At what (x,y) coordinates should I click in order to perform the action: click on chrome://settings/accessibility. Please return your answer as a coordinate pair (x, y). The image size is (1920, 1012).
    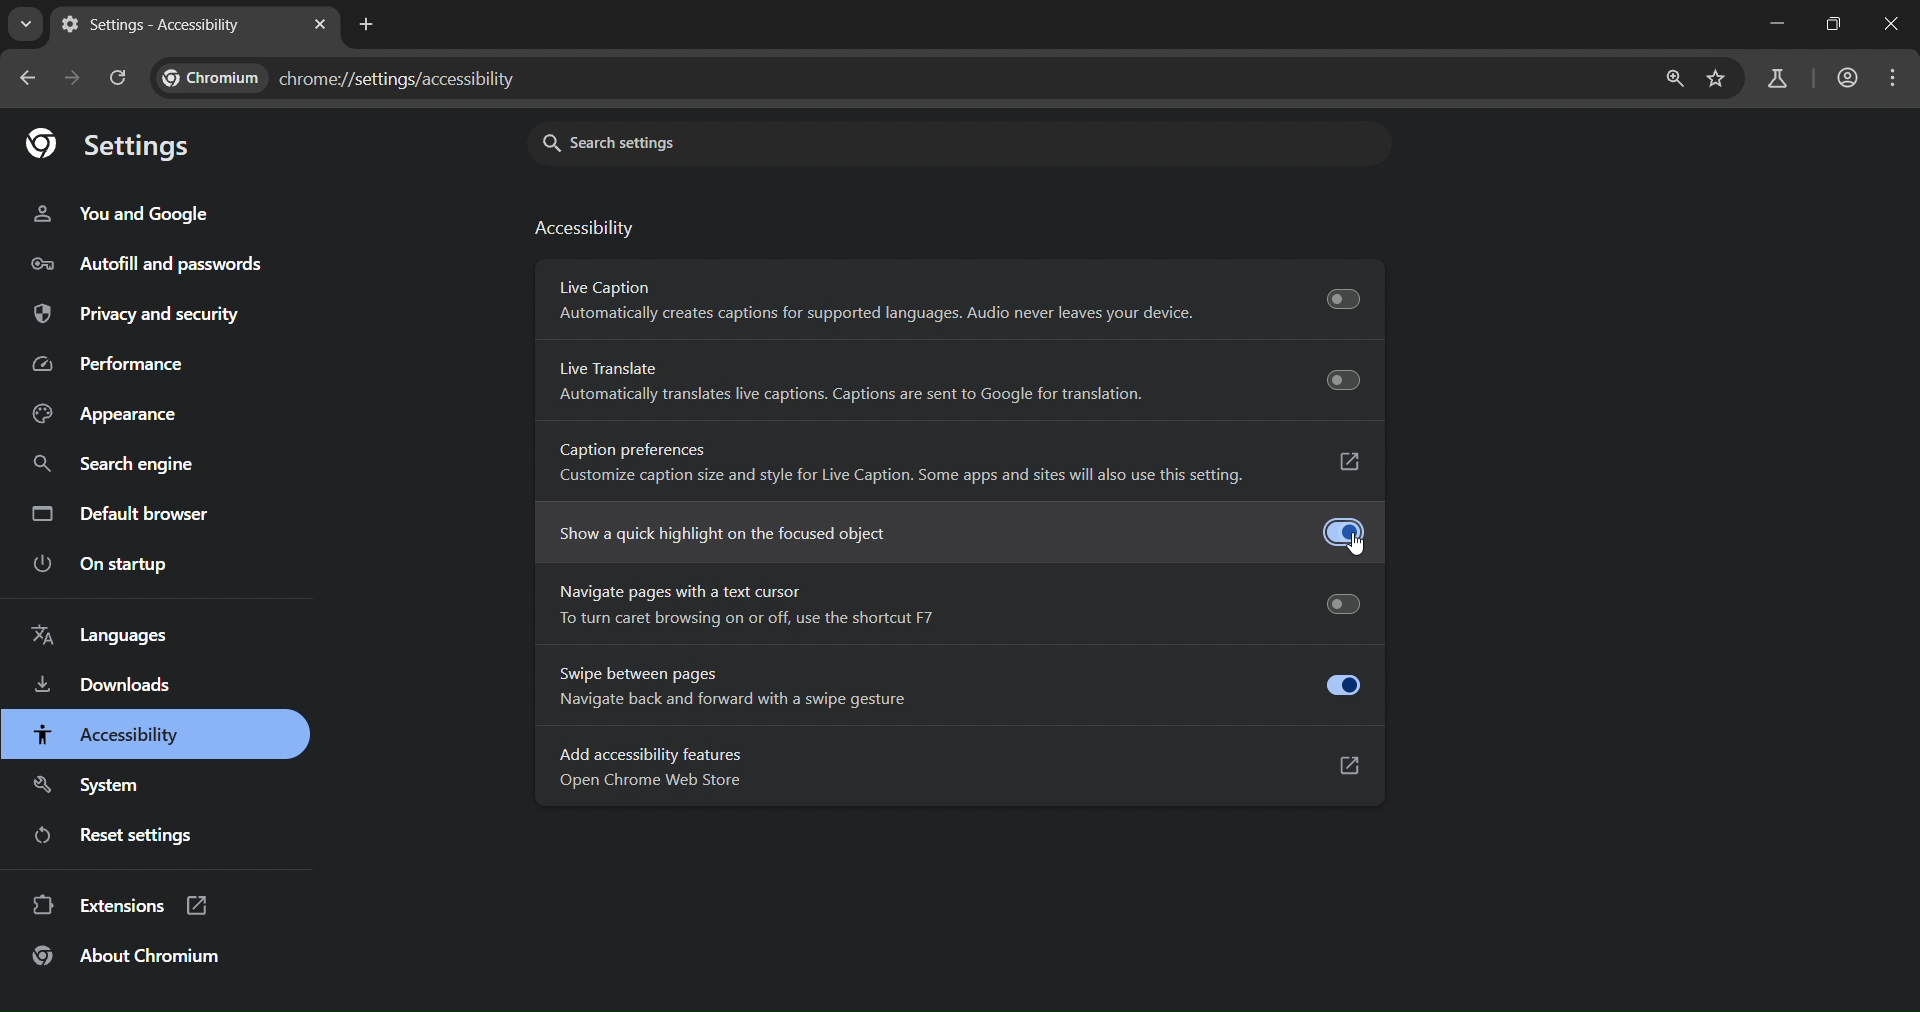
    Looking at the image, I should click on (338, 77).